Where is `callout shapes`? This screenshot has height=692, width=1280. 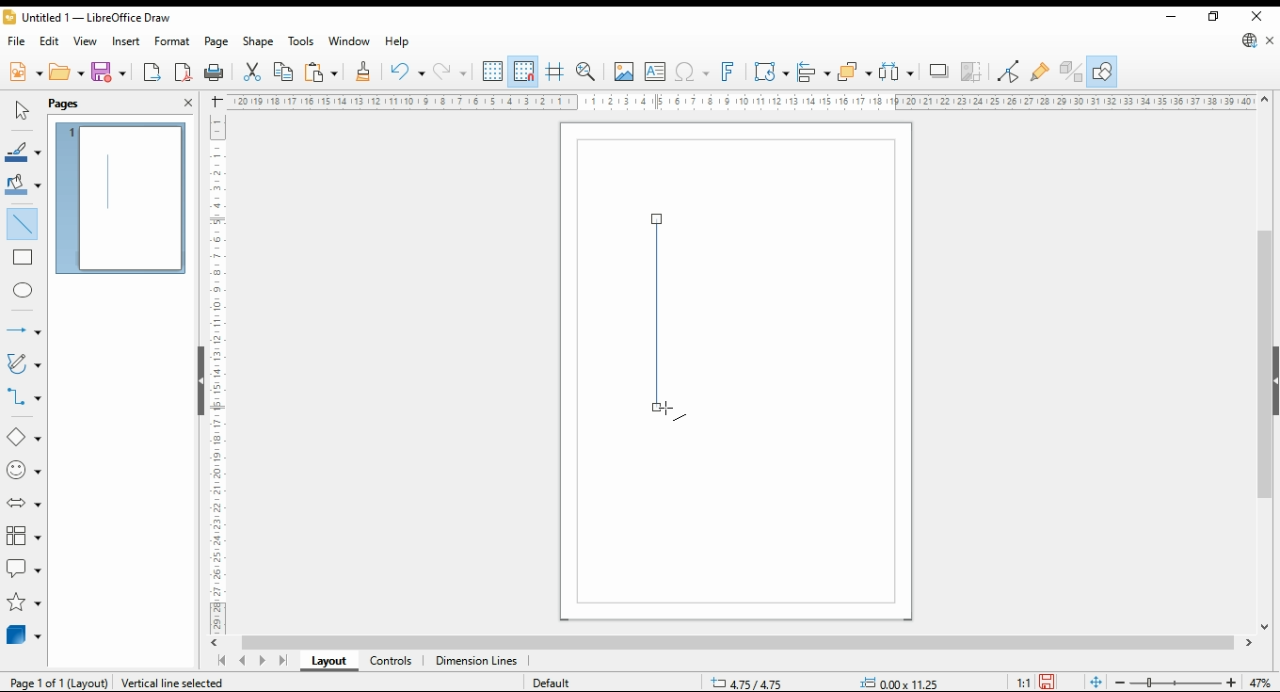 callout shapes is located at coordinates (24, 568).